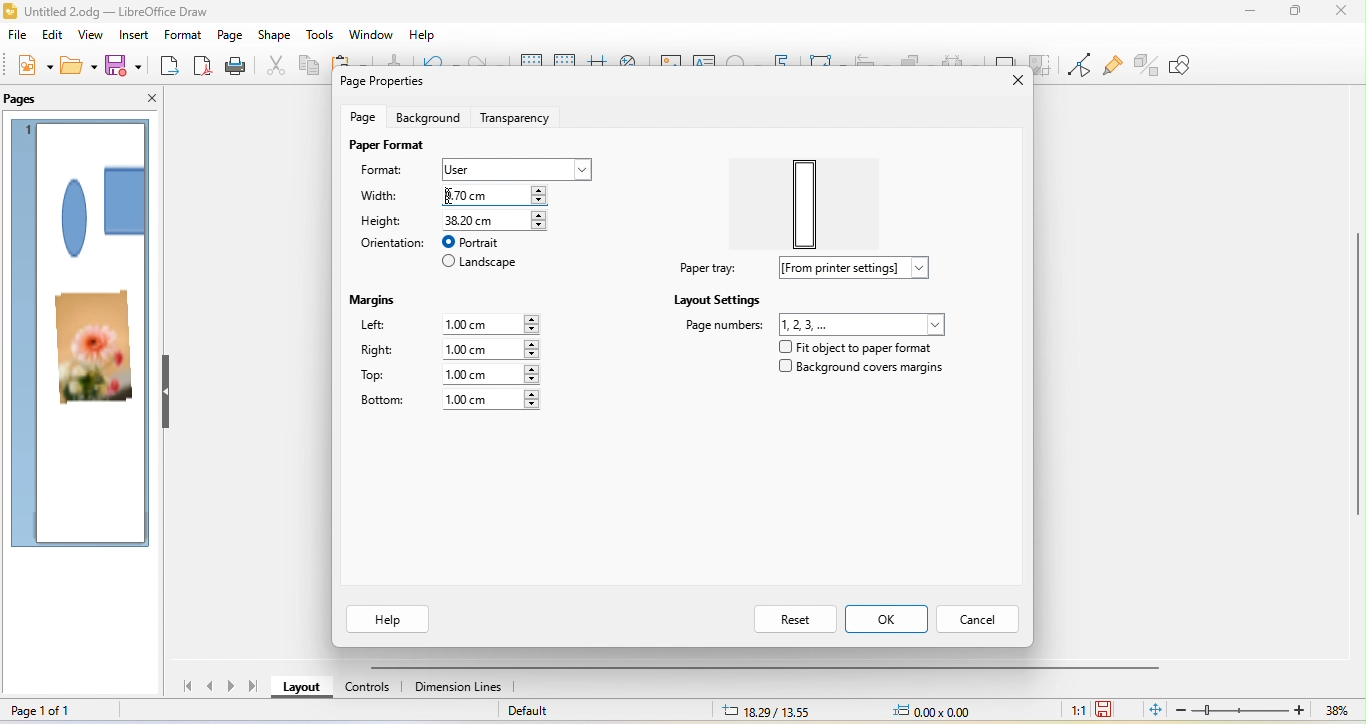 The width and height of the screenshot is (1366, 724). I want to click on show gluepoint function, so click(1114, 63).